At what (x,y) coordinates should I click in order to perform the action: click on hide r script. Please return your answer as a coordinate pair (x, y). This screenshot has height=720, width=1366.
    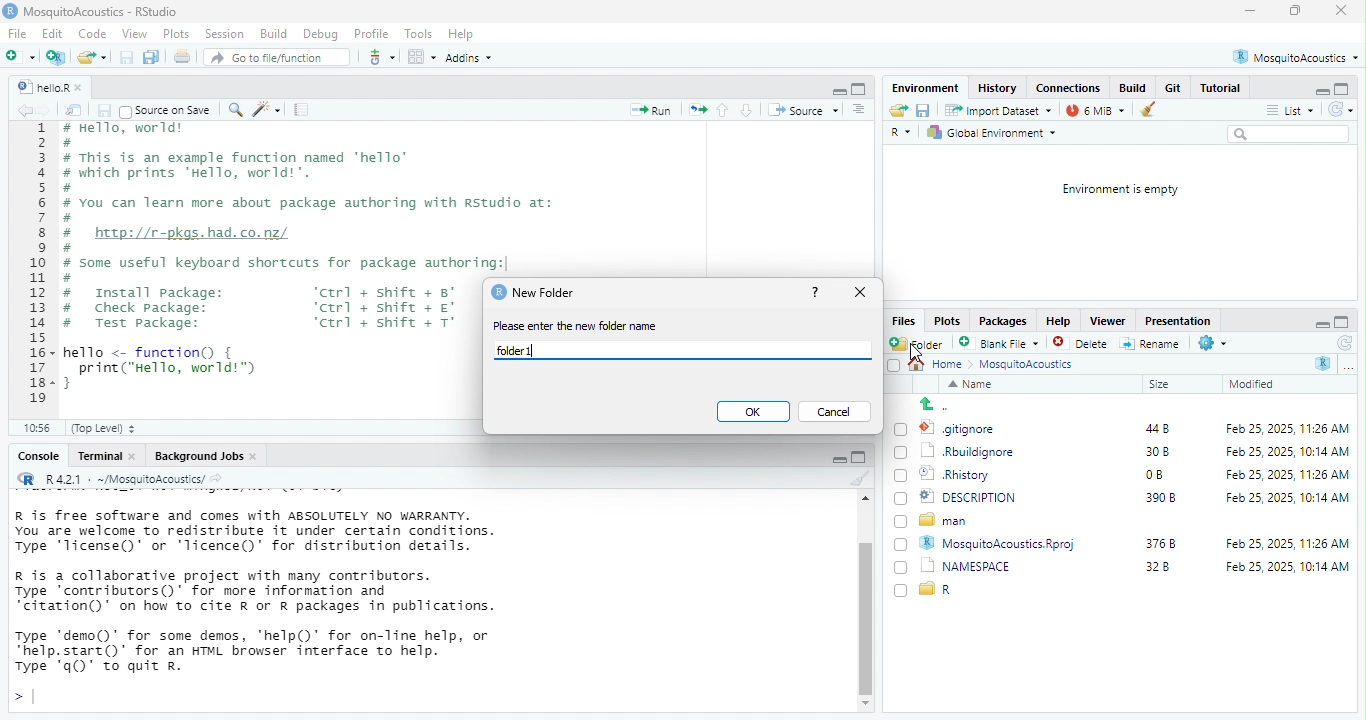
    Looking at the image, I should click on (831, 459).